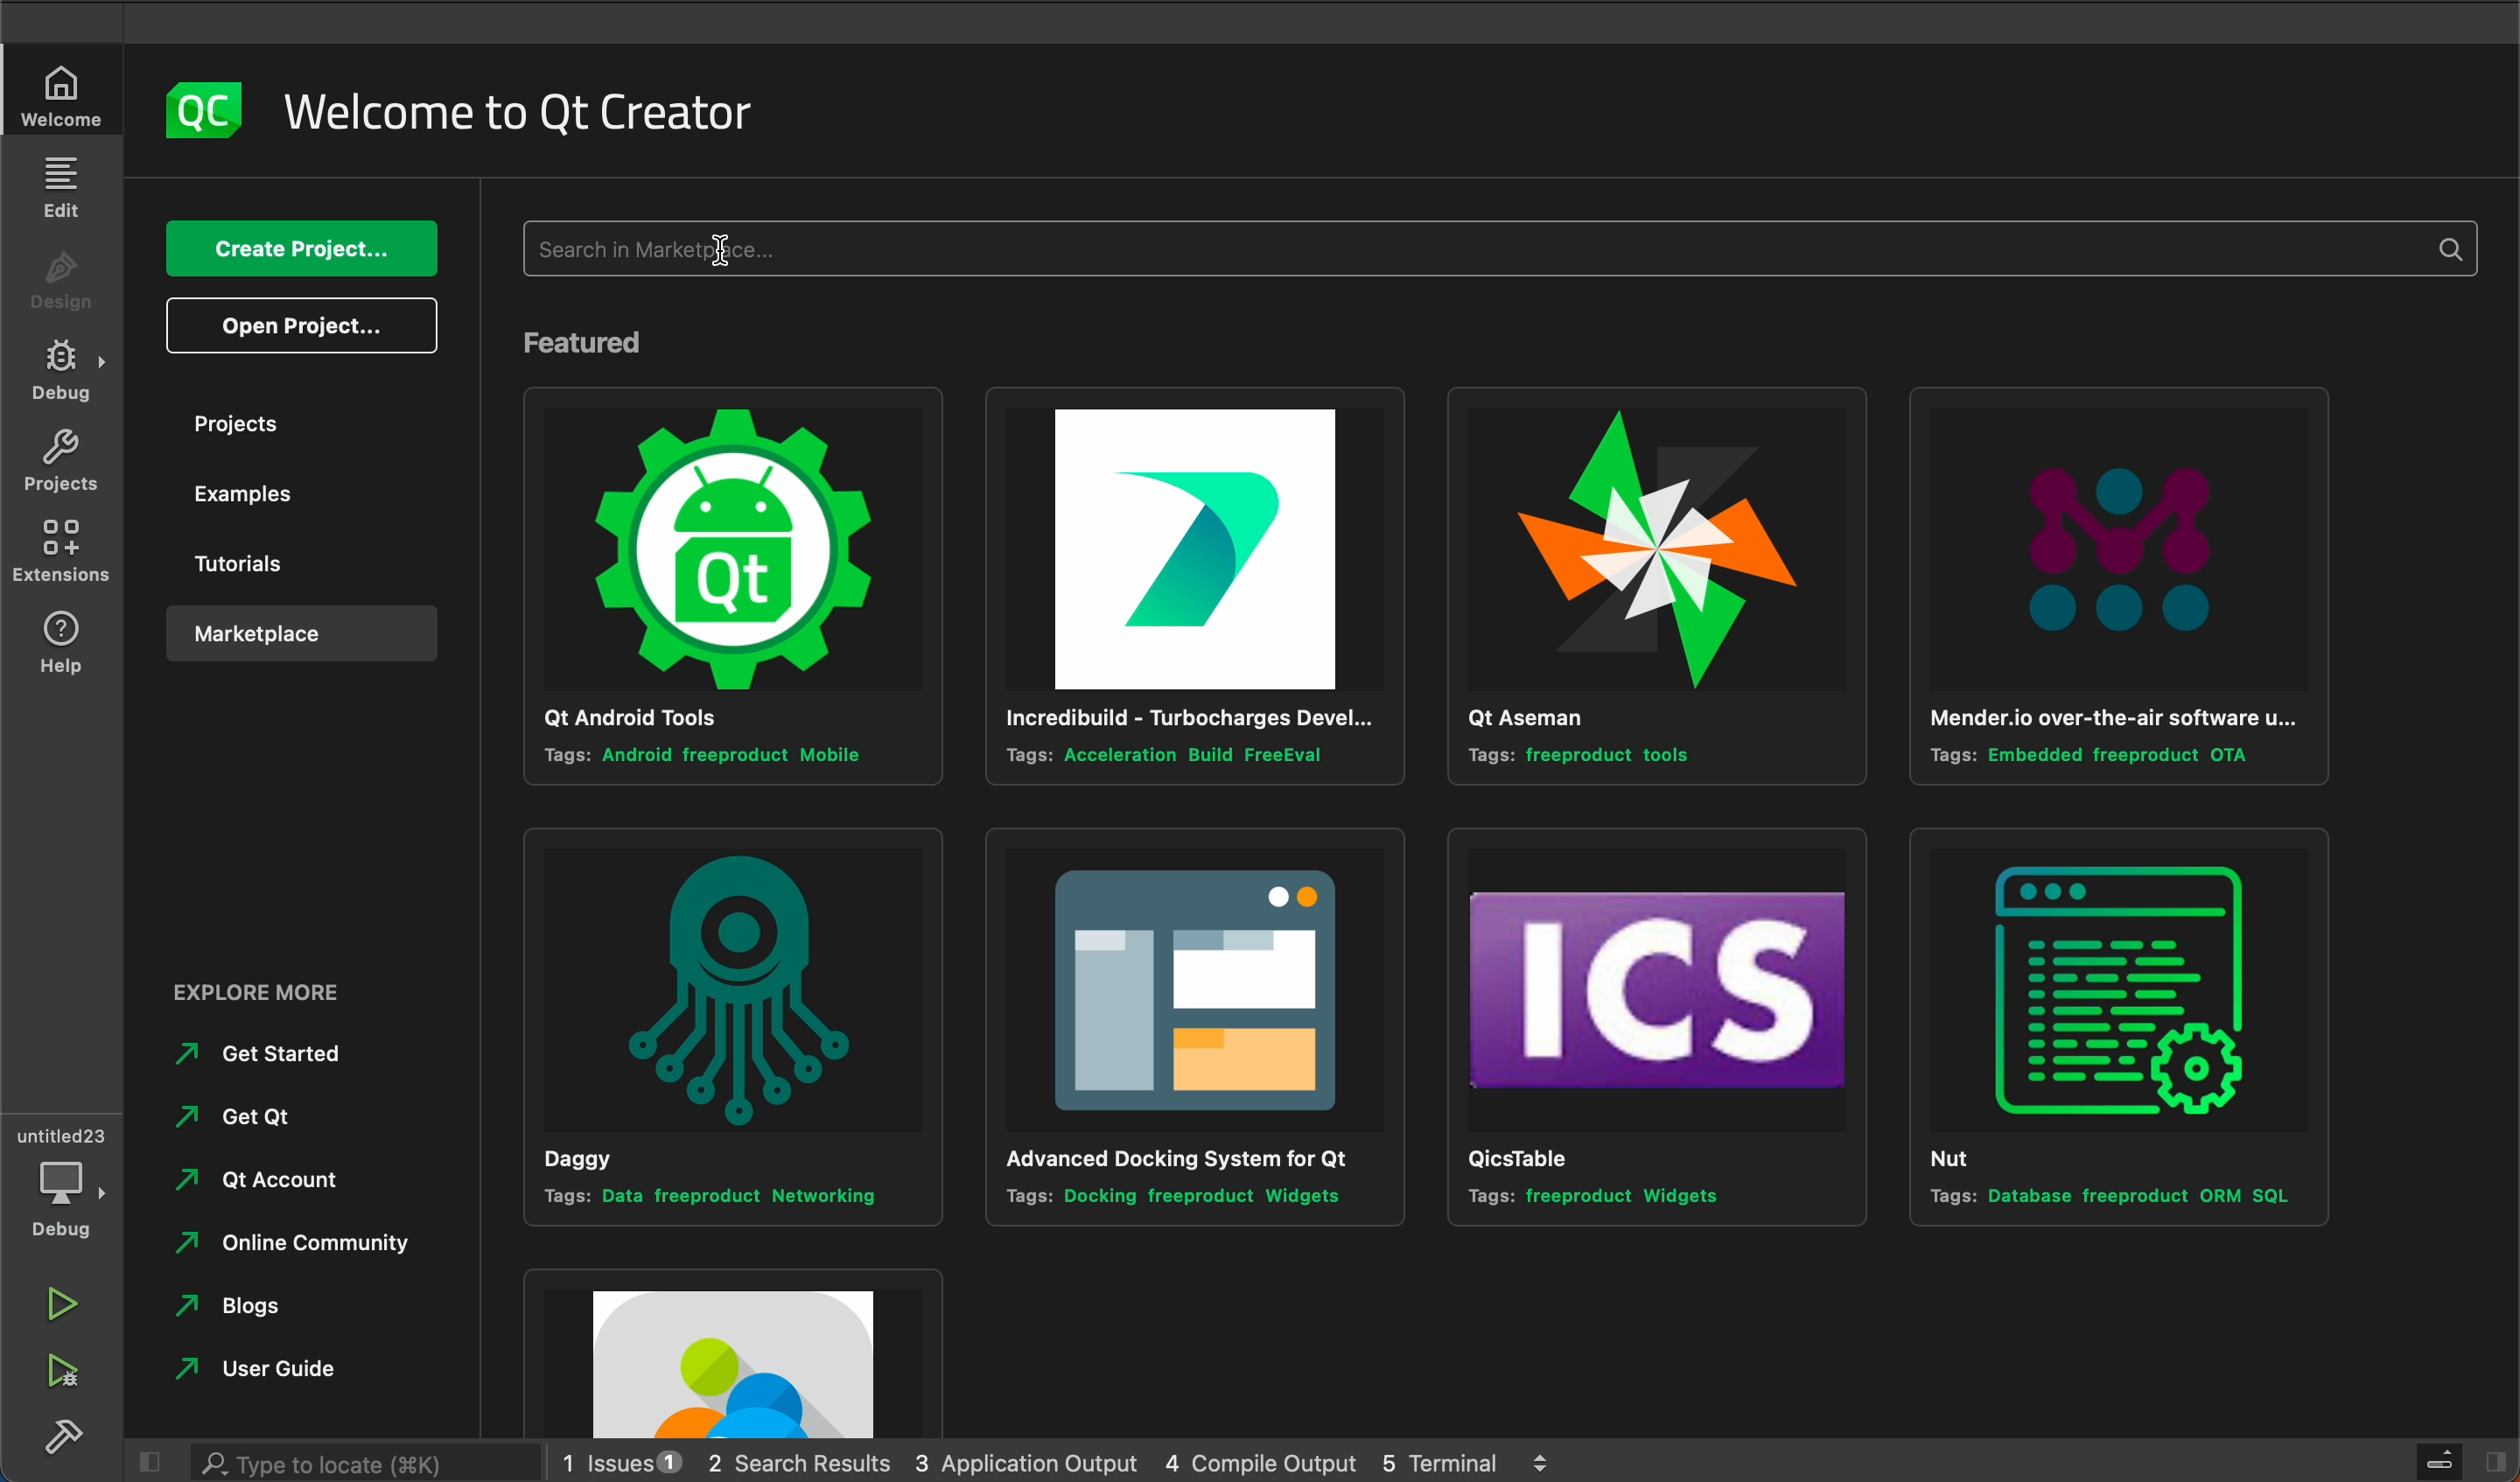 This screenshot has height=1482, width=2520. Describe the element at coordinates (266, 1115) in the screenshot. I see `` at that location.